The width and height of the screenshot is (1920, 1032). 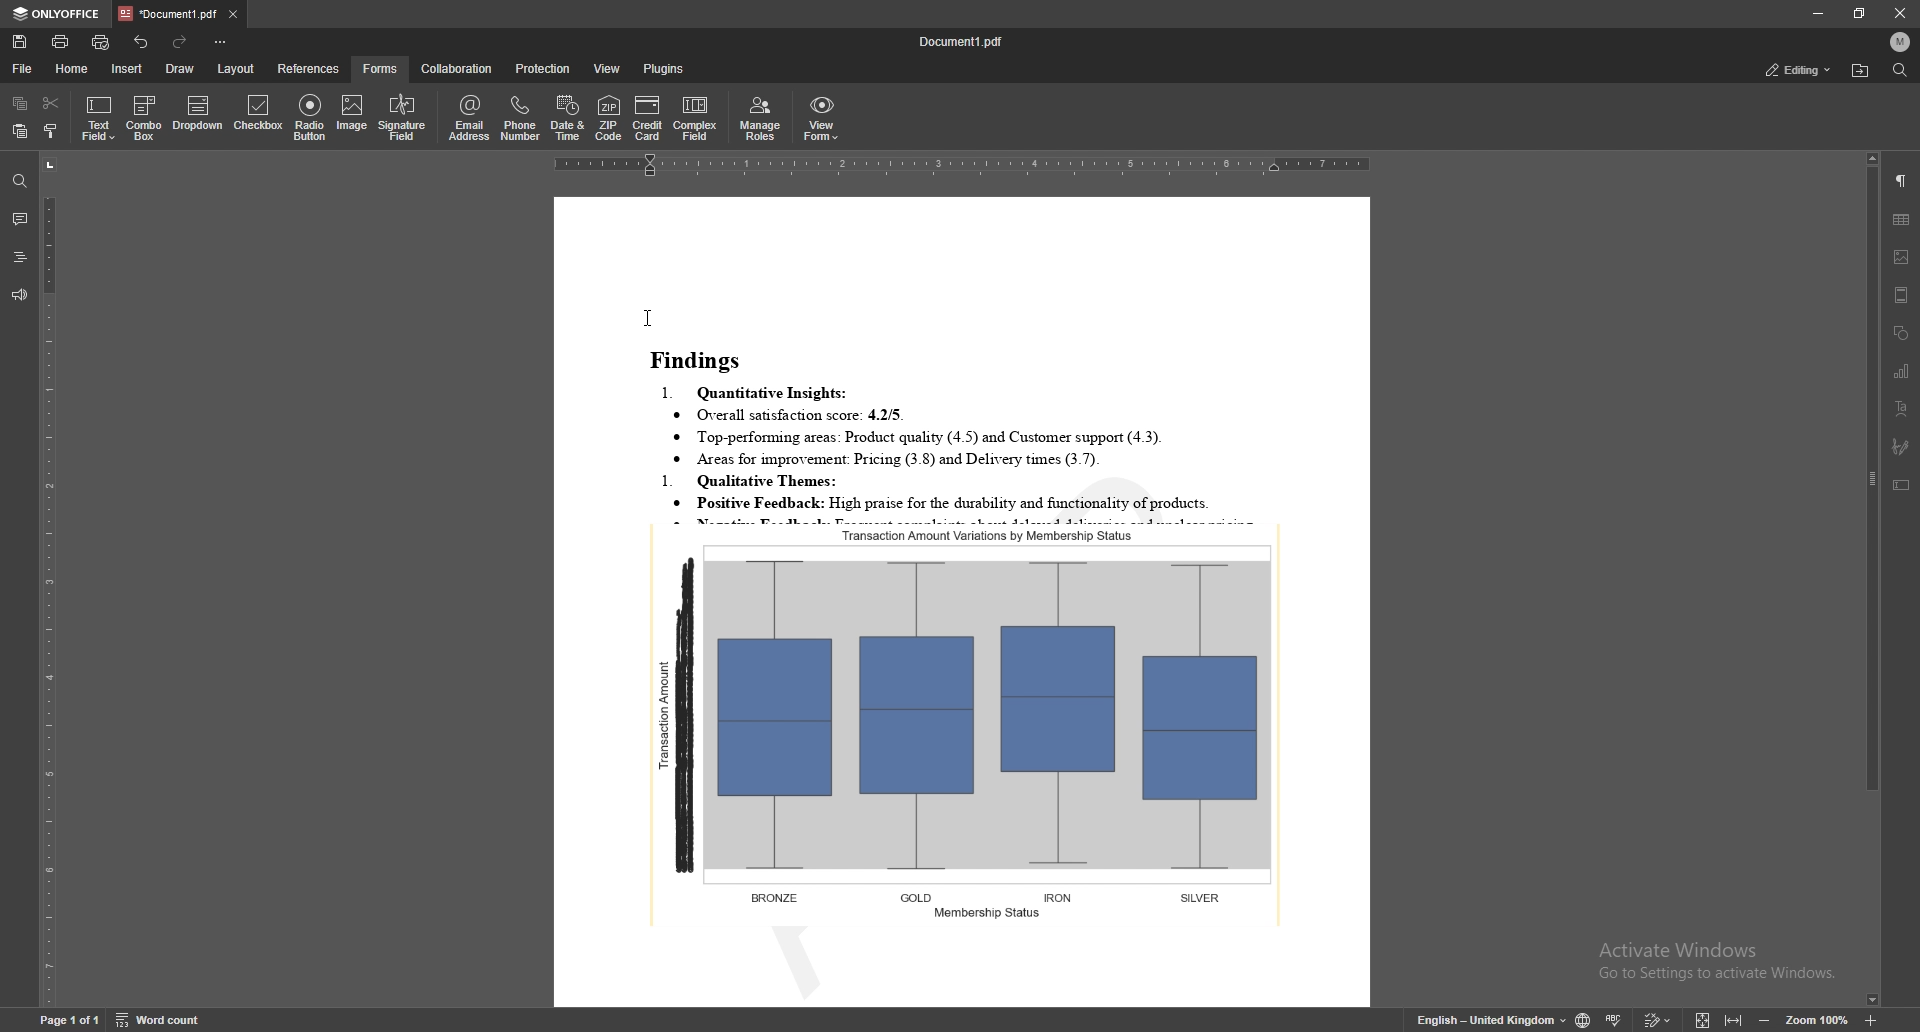 What do you see at coordinates (126, 68) in the screenshot?
I see `insert` at bounding box center [126, 68].